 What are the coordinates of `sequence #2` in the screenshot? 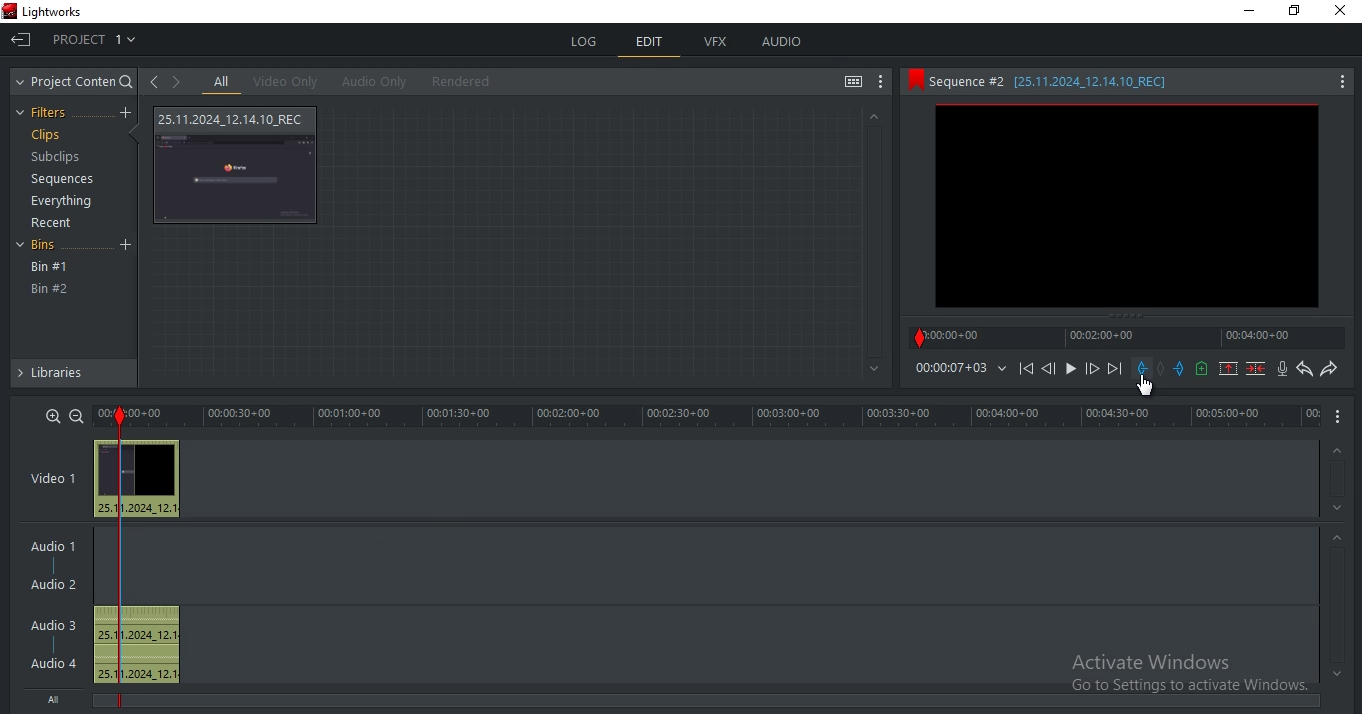 It's located at (1105, 82).